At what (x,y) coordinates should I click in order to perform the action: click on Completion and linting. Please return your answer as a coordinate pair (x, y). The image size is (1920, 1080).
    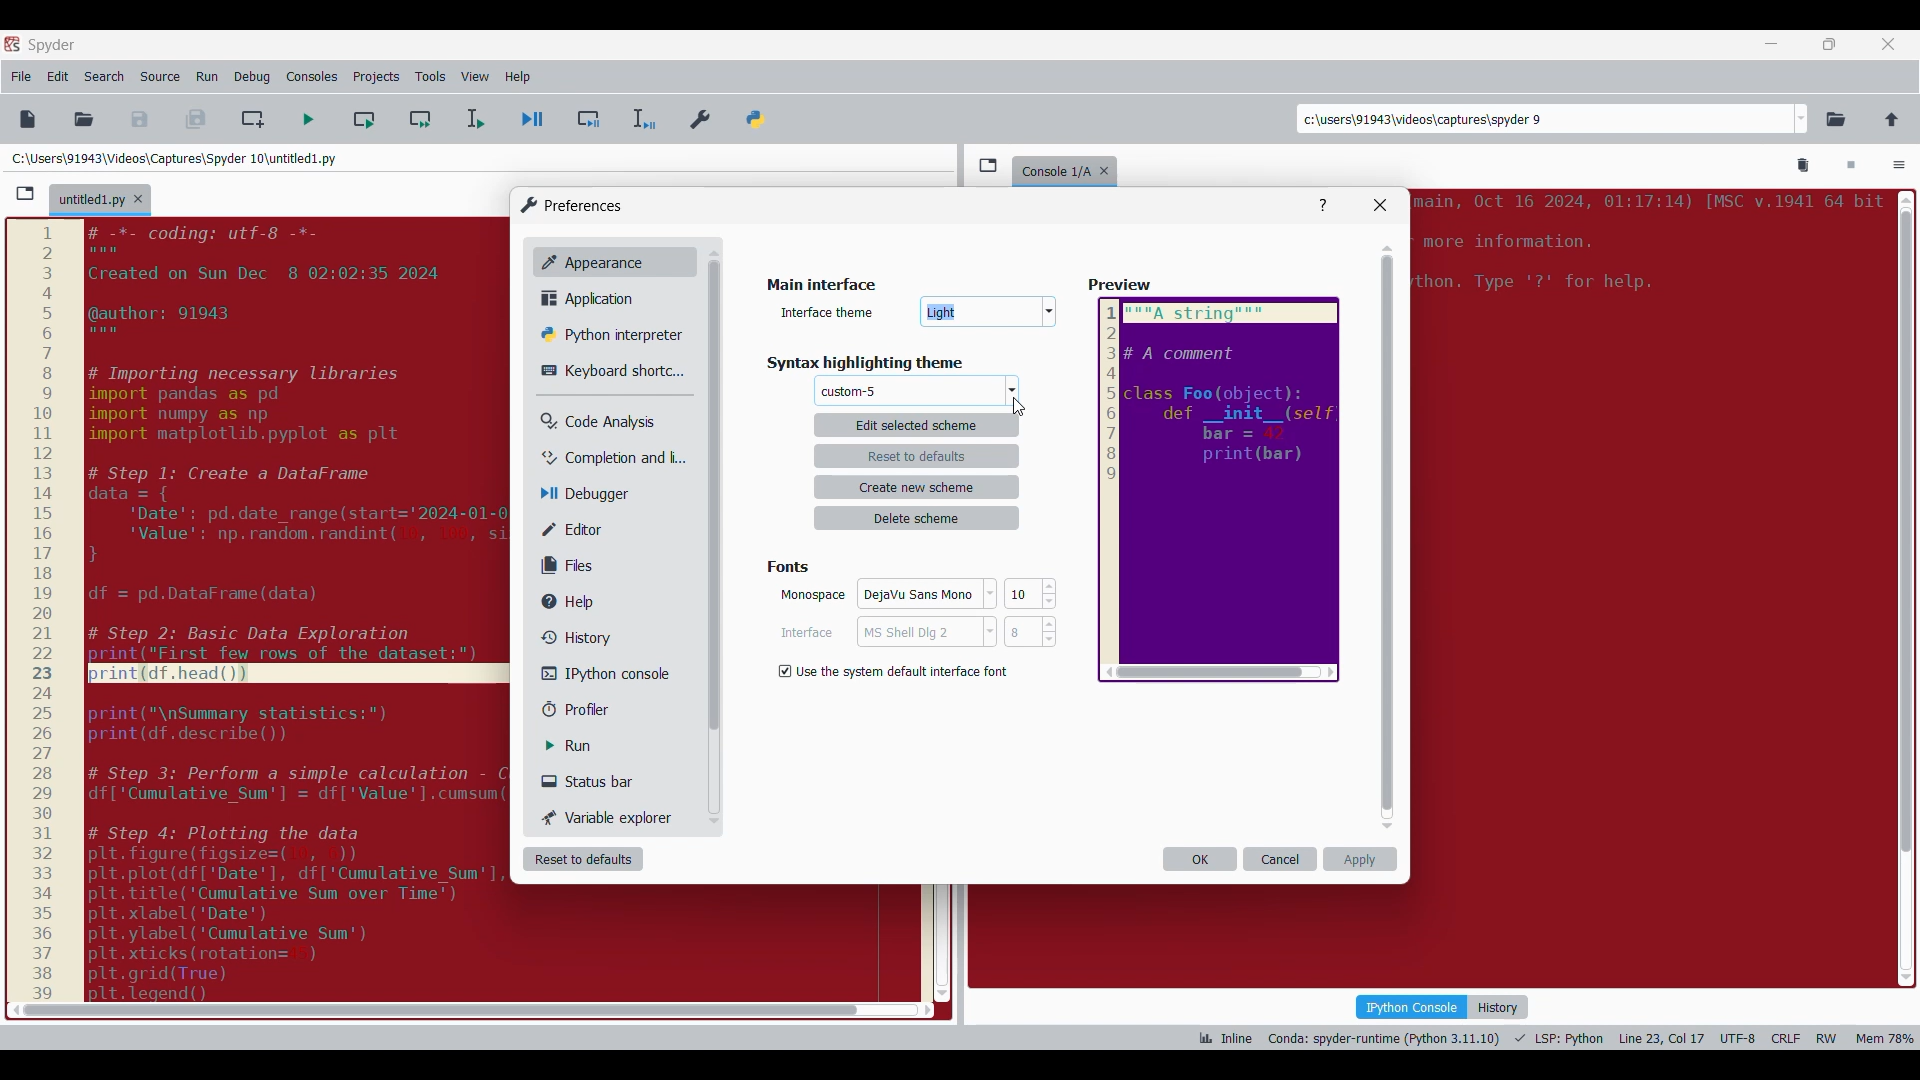
    Looking at the image, I should click on (601, 458).